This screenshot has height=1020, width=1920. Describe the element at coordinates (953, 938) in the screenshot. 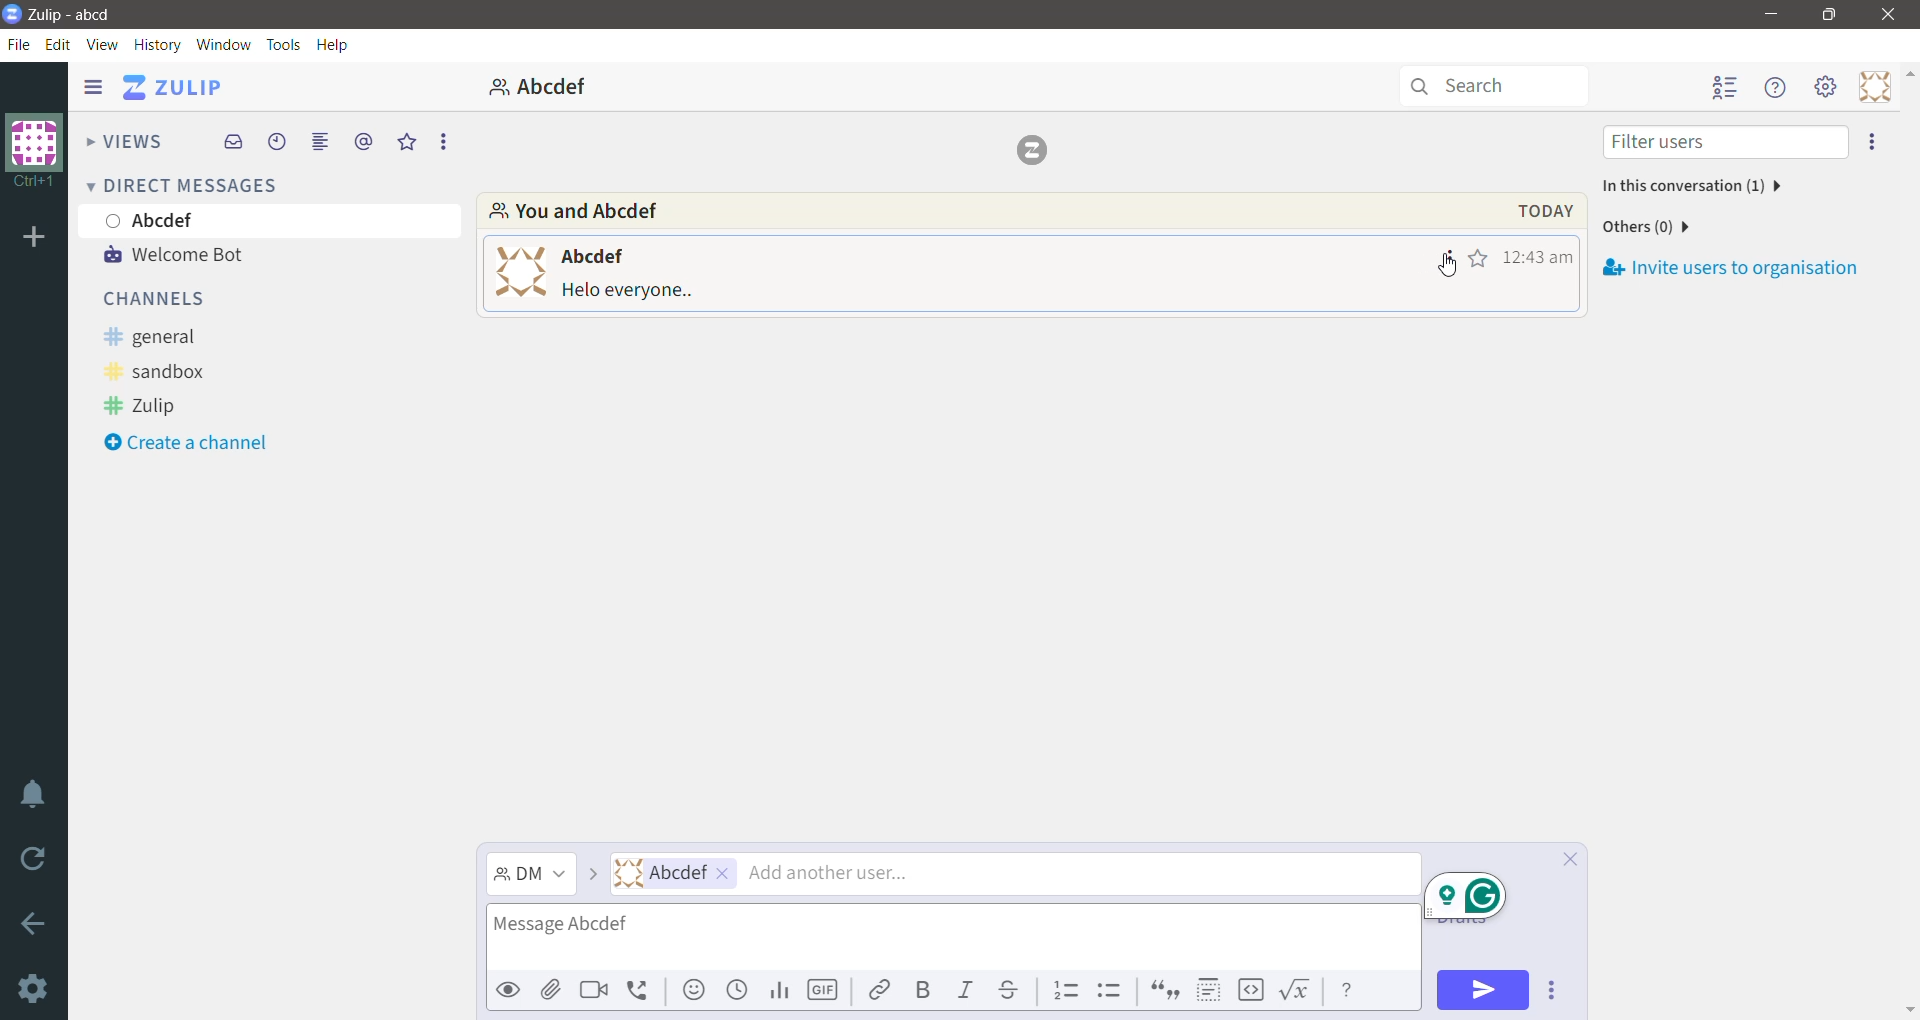

I see `Type the message for the selected recipients` at that location.